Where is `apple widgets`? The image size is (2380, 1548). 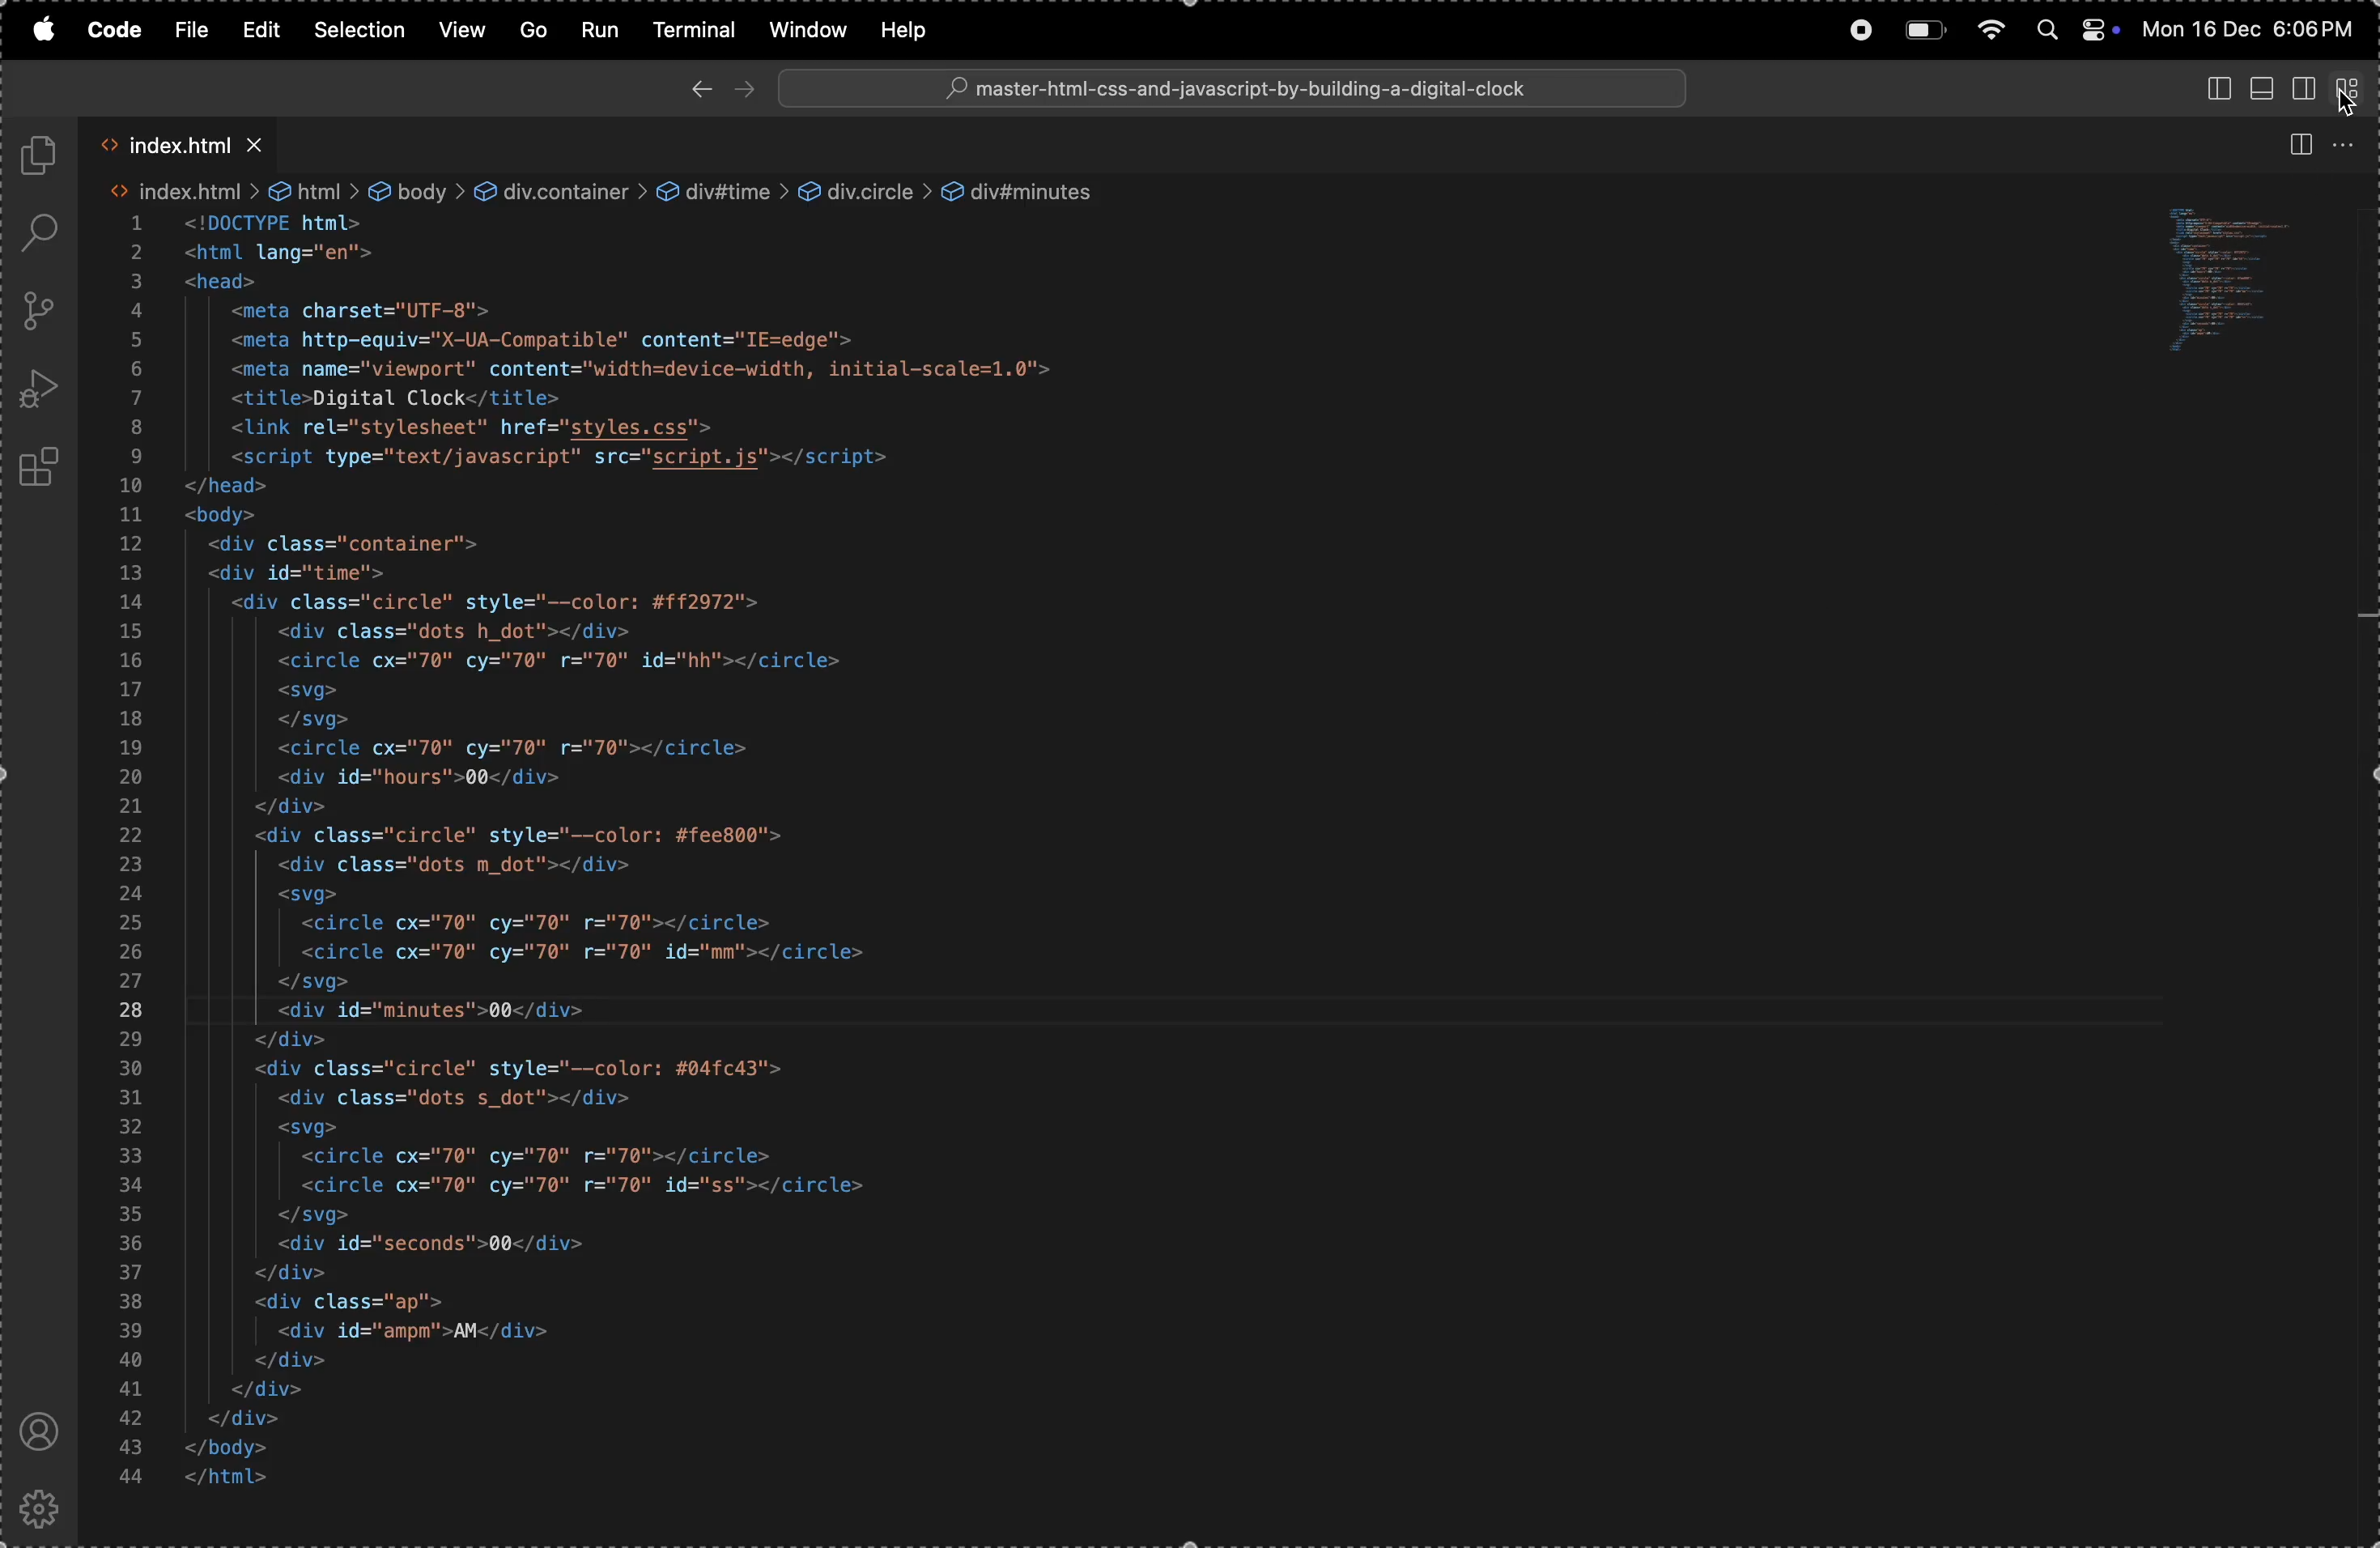
apple widgets is located at coordinates (2073, 30).